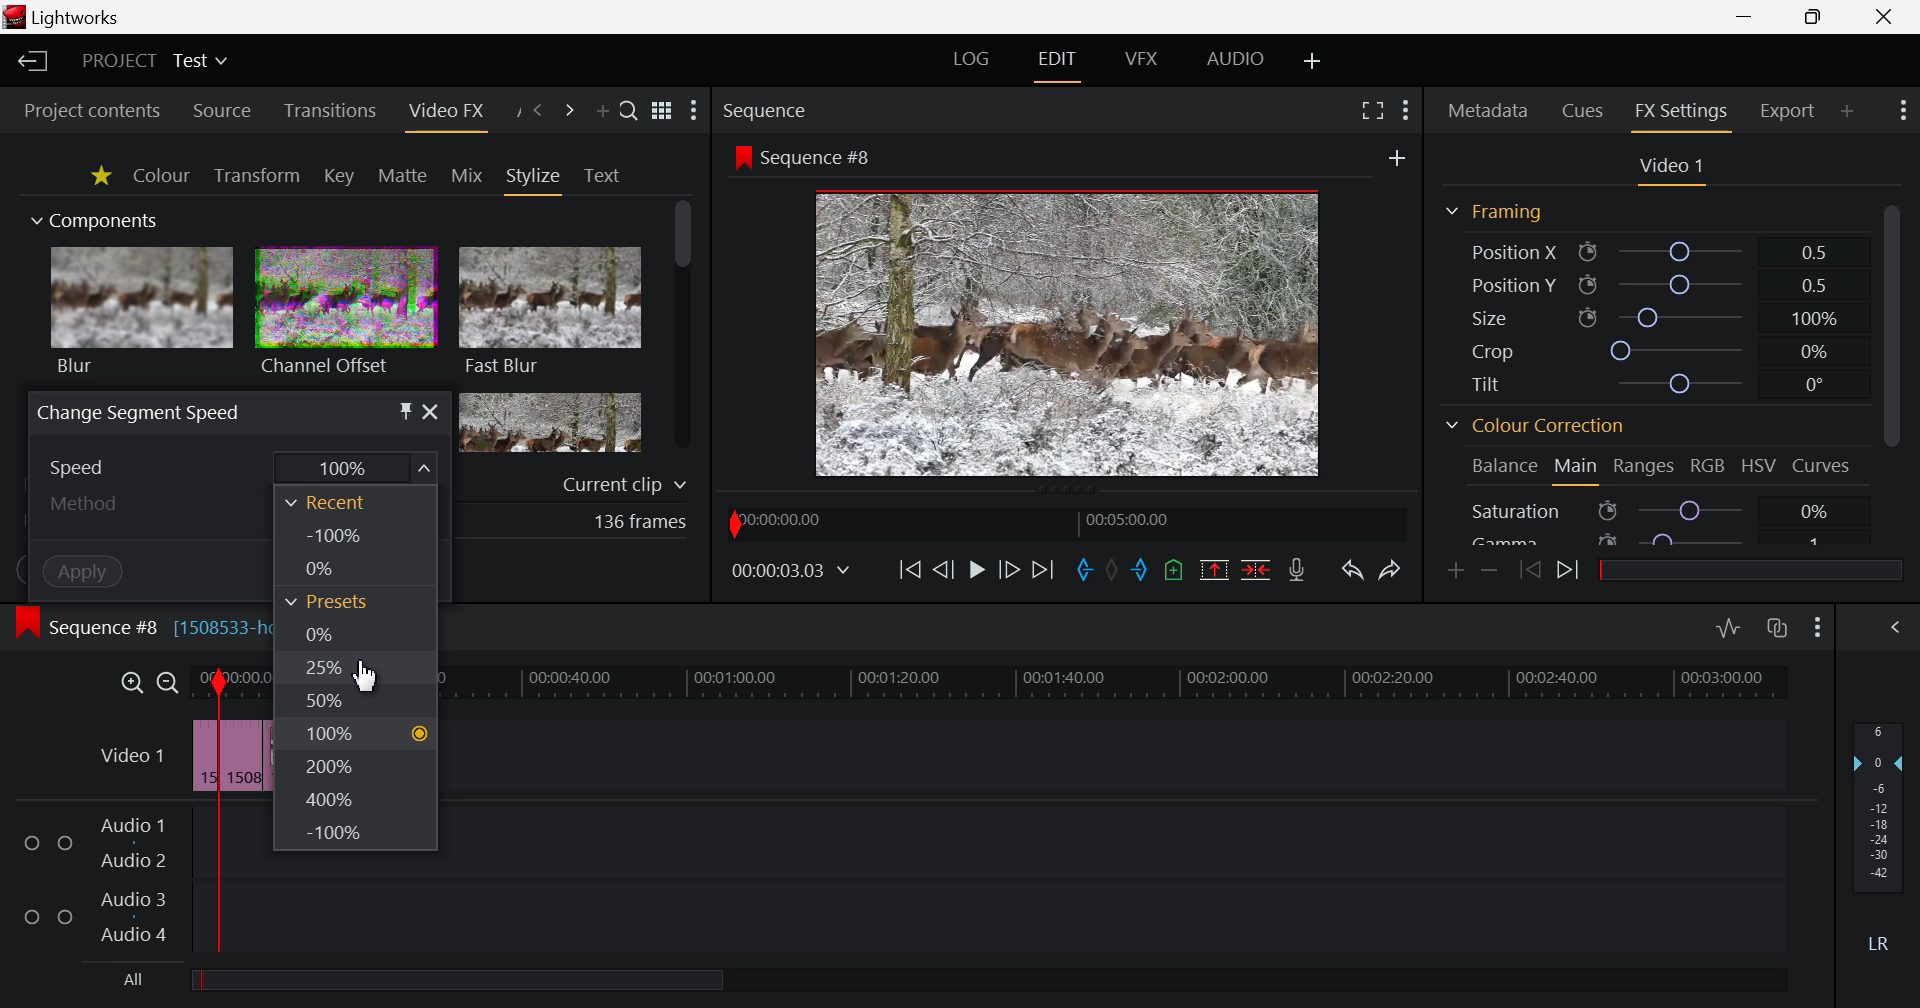 The height and width of the screenshot is (1008, 1920). I want to click on Undo, so click(1352, 572).